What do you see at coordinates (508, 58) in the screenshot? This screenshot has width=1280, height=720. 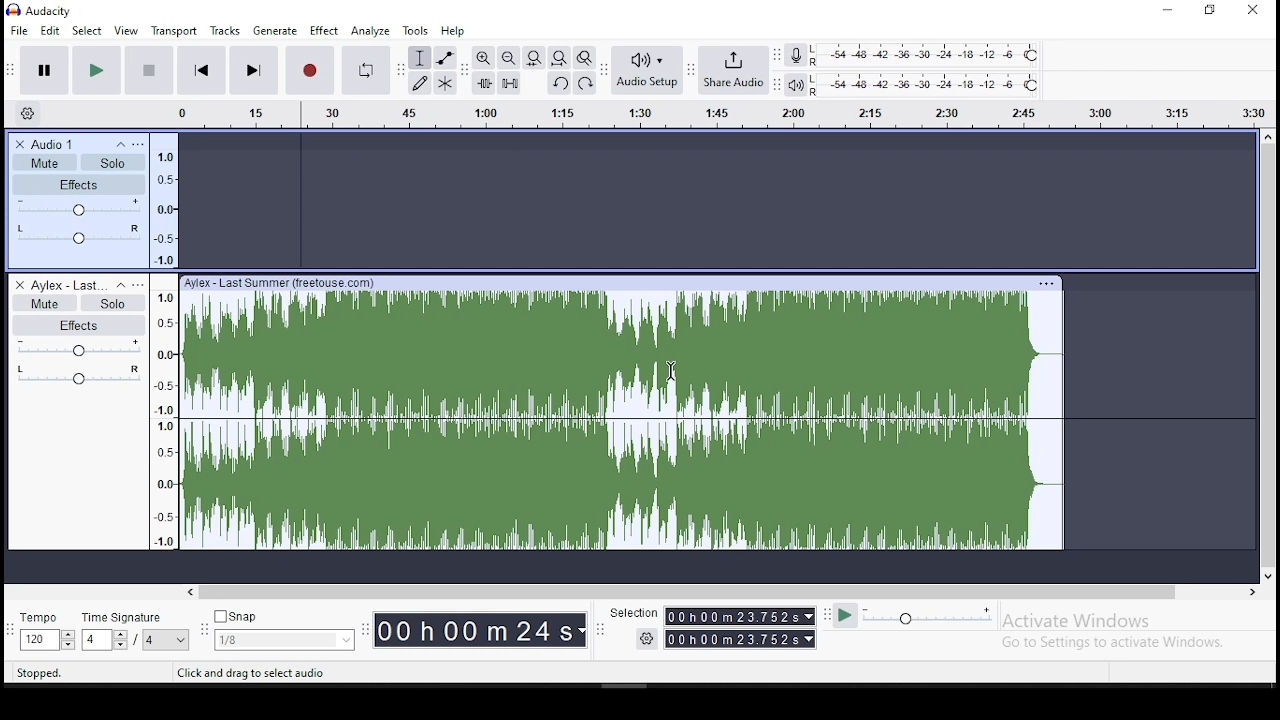 I see `zoom out` at bounding box center [508, 58].